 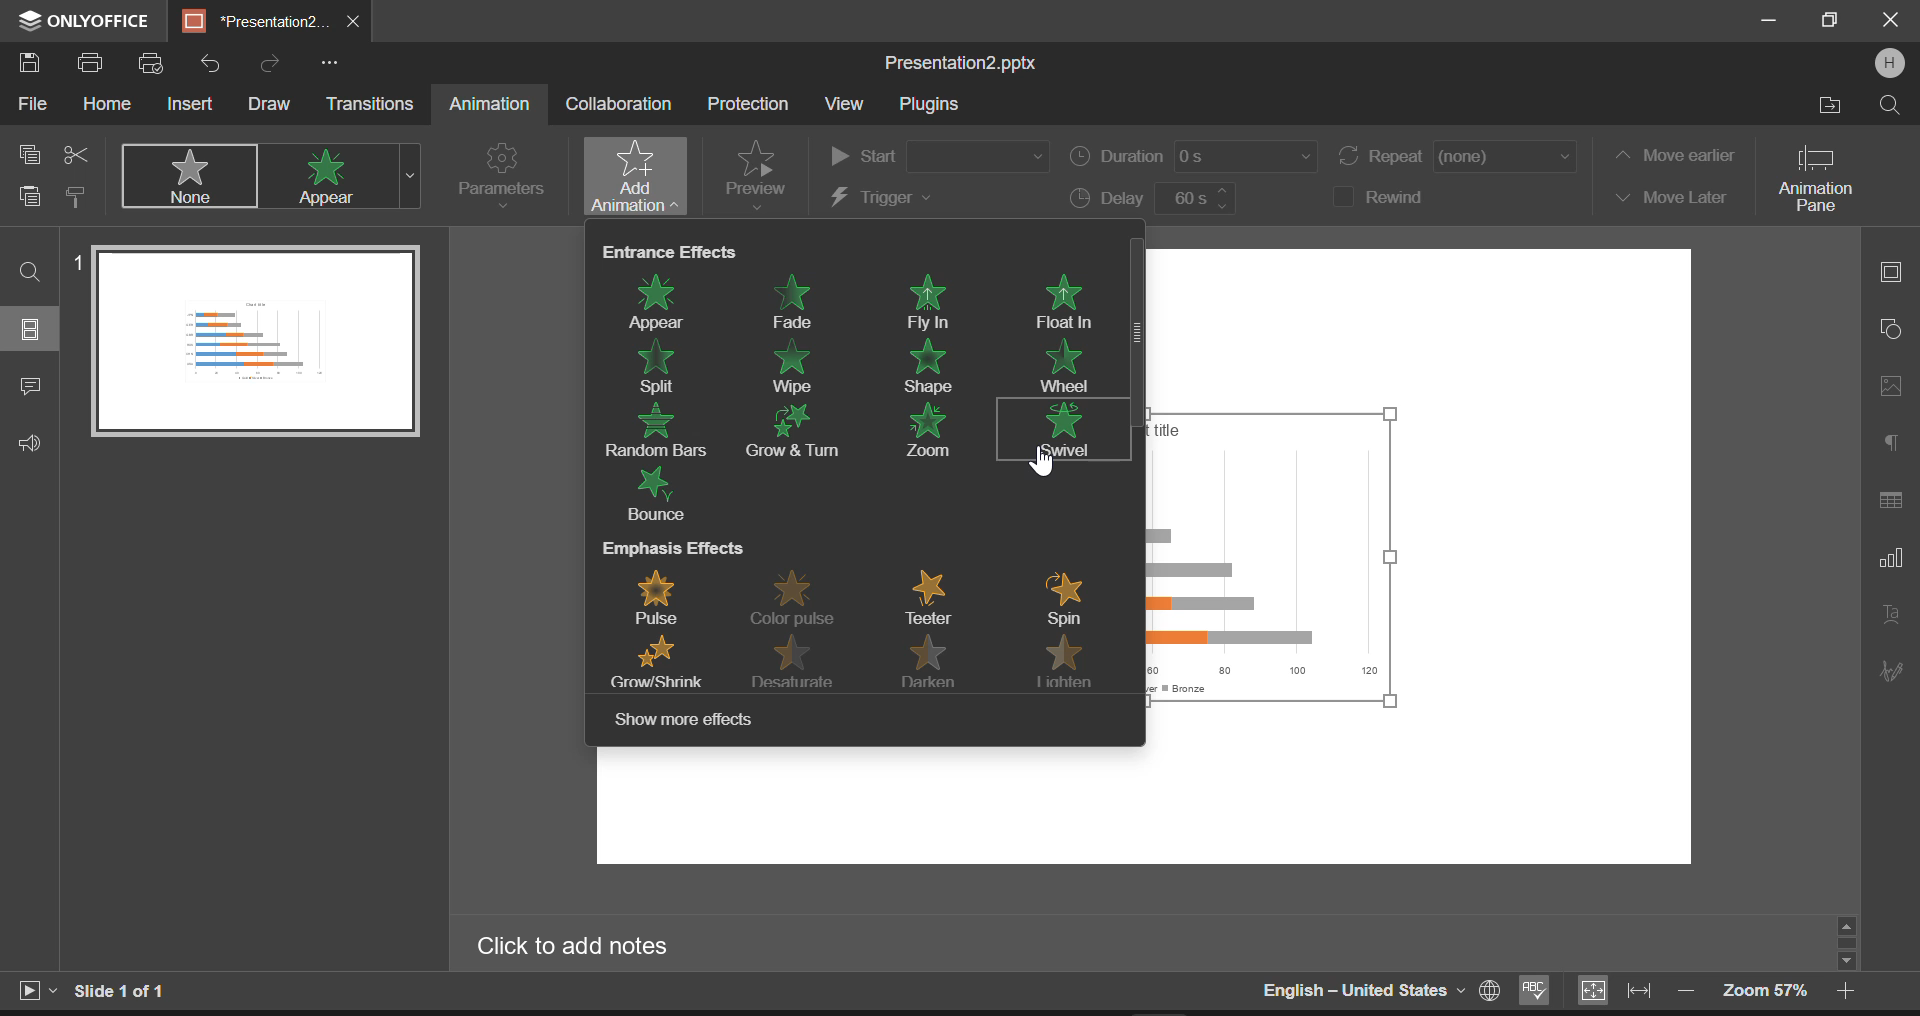 I want to click on Shape Settings, so click(x=1889, y=327).